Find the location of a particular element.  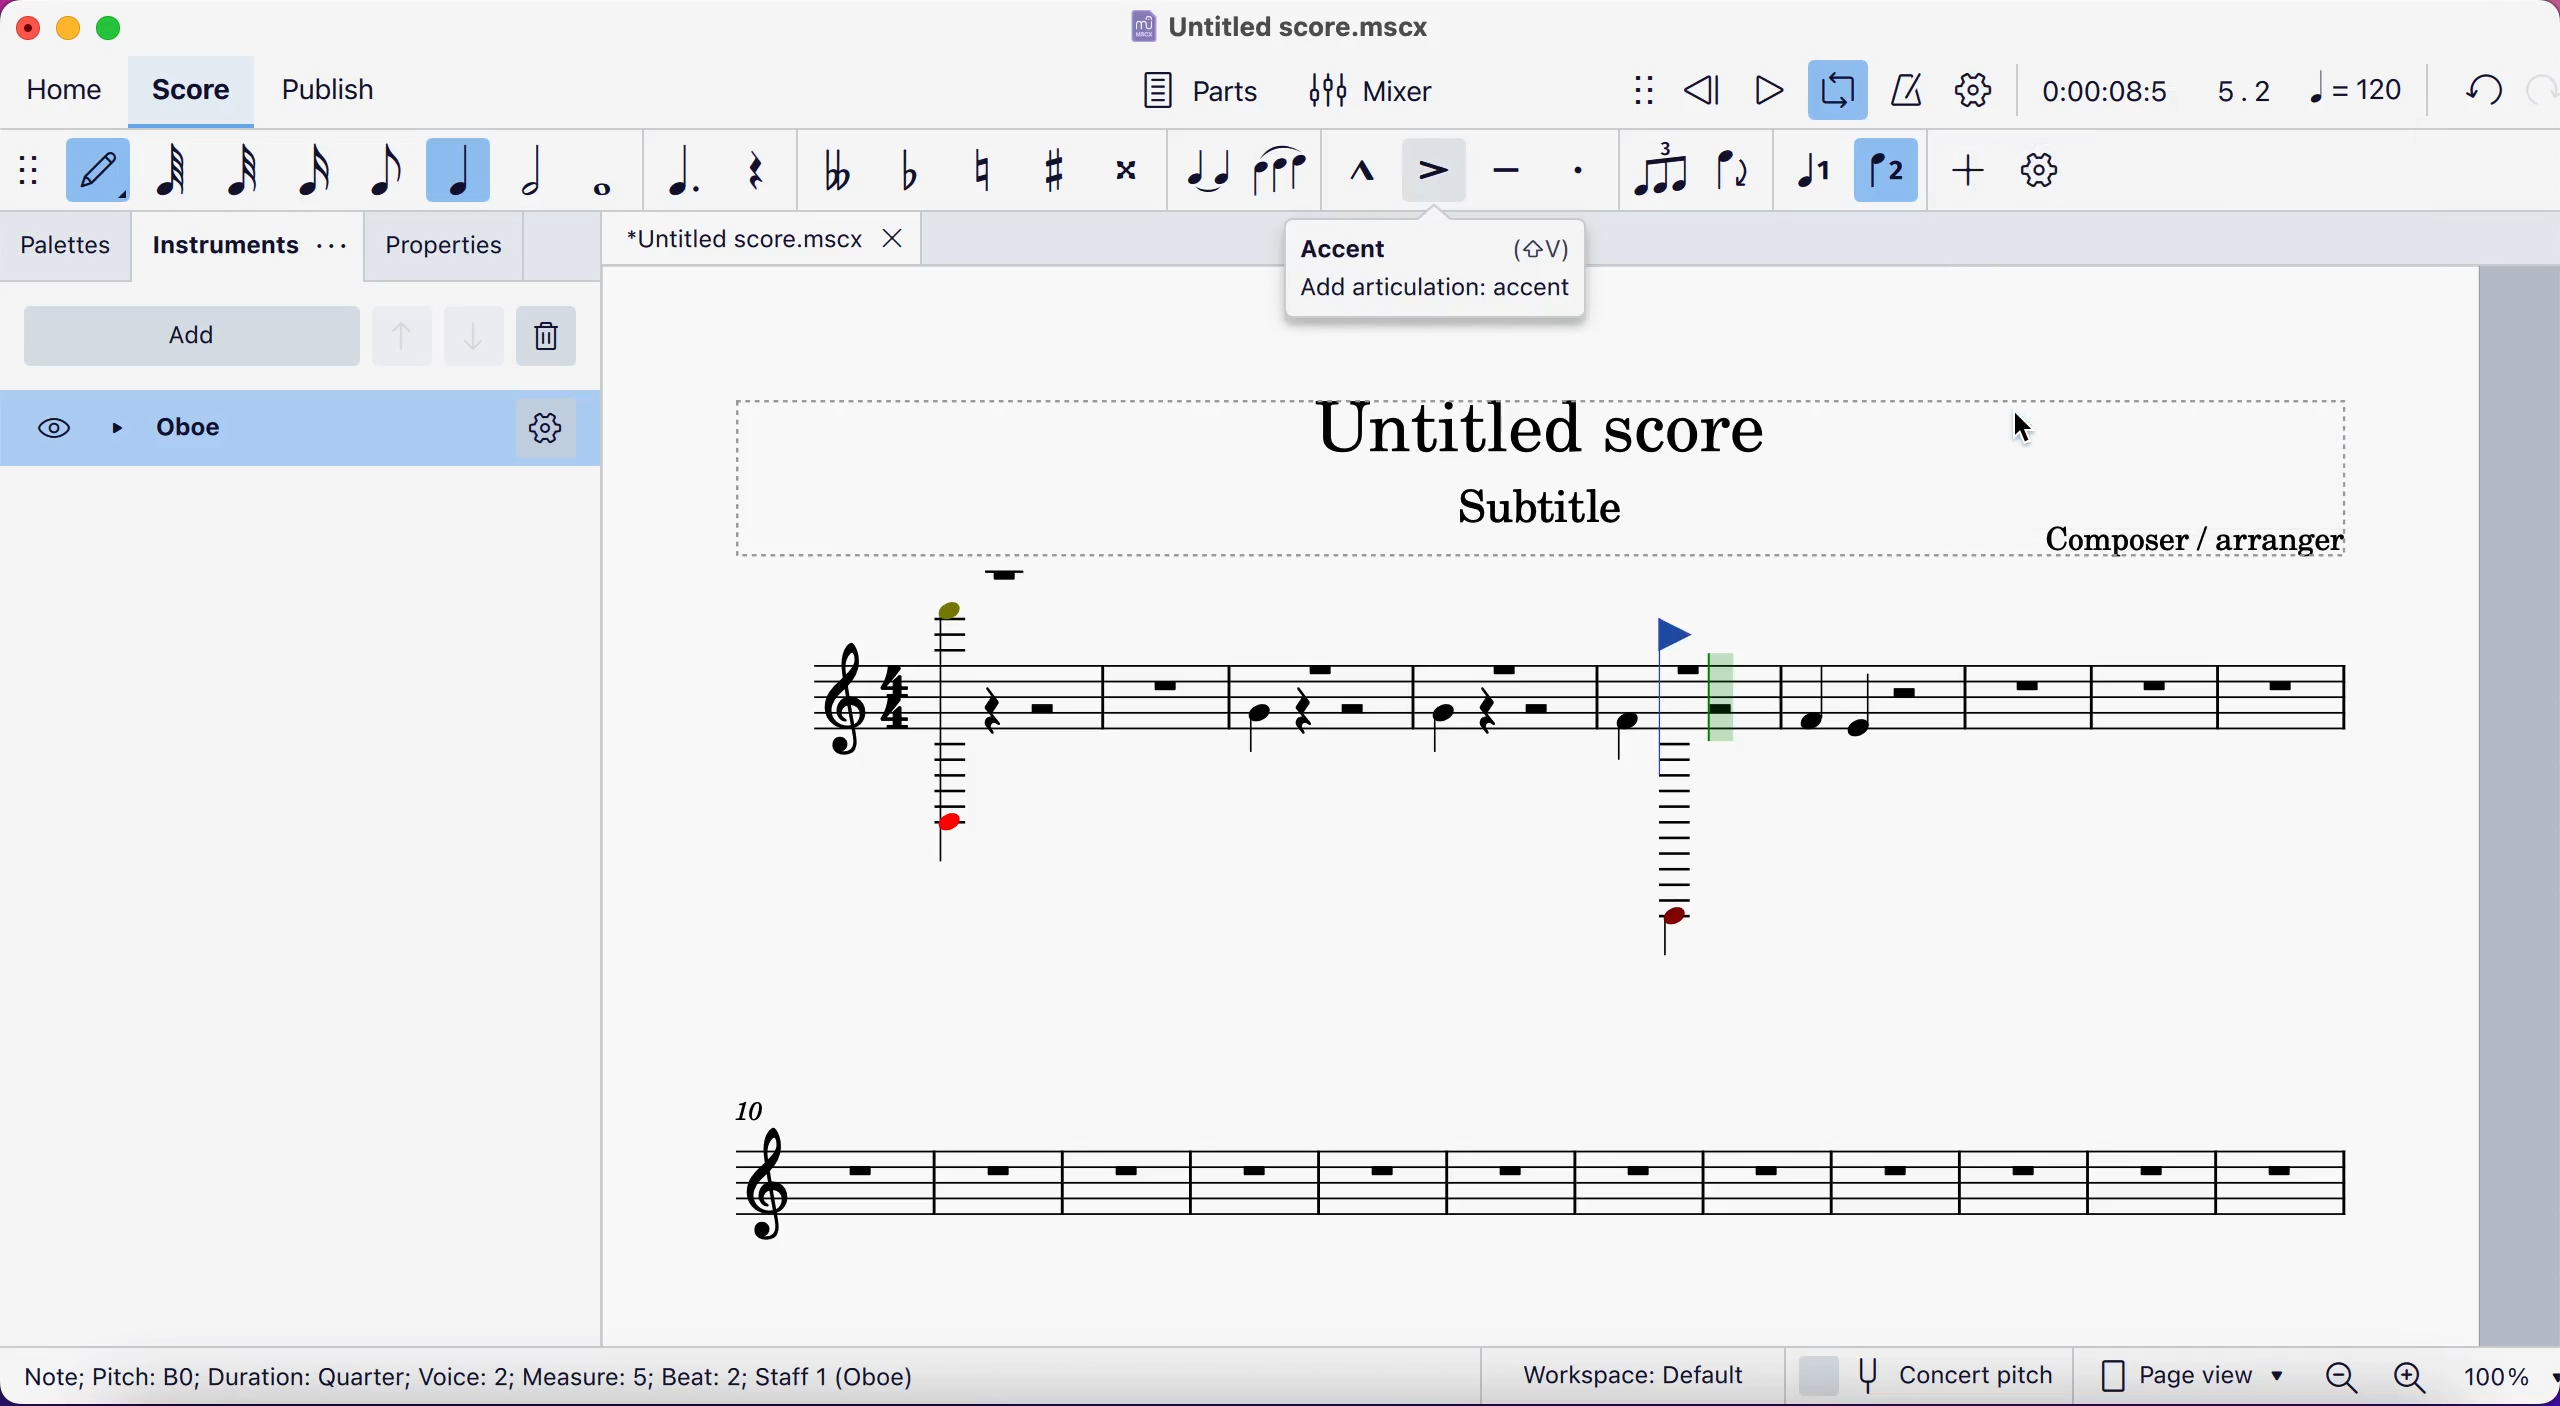

redo is located at coordinates (2538, 90).